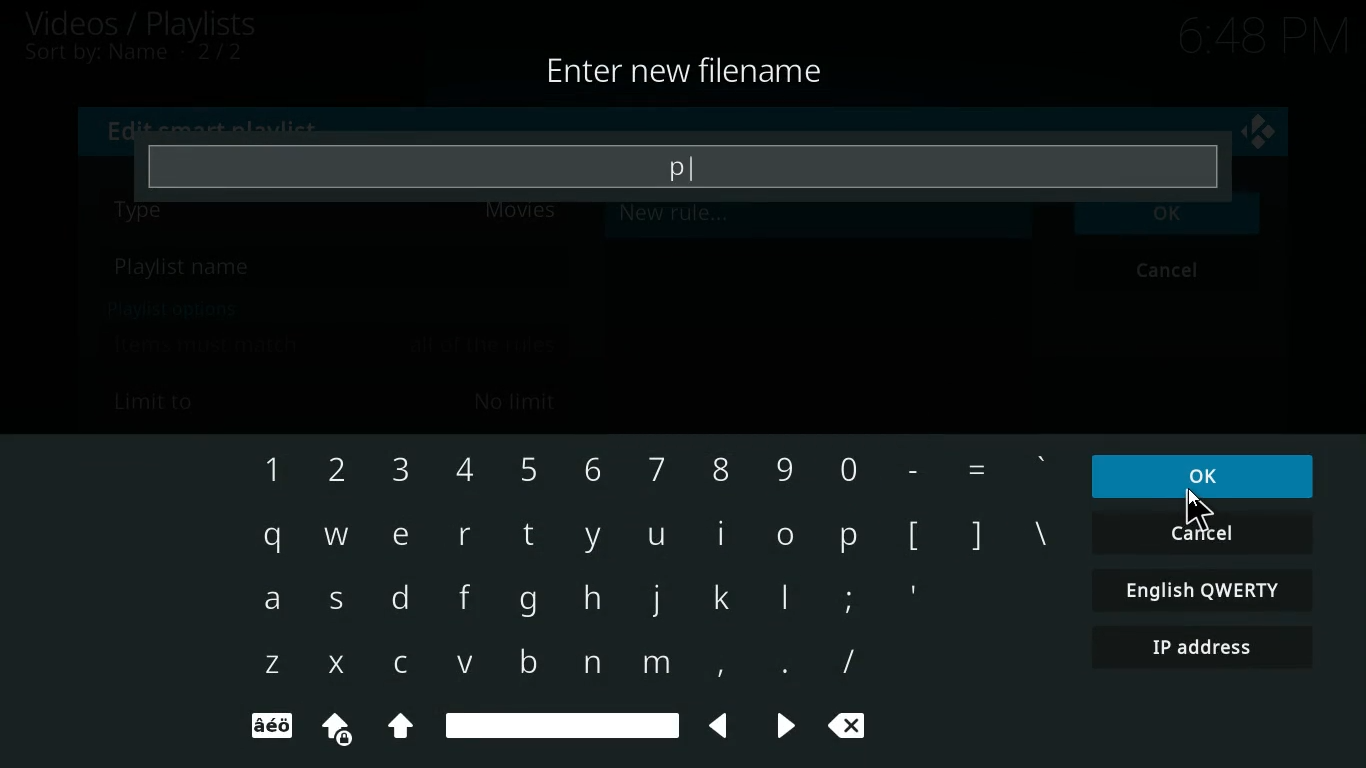 The height and width of the screenshot is (768, 1366). What do you see at coordinates (784, 465) in the screenshot?
I see `9` at bounding box center [784, 465].